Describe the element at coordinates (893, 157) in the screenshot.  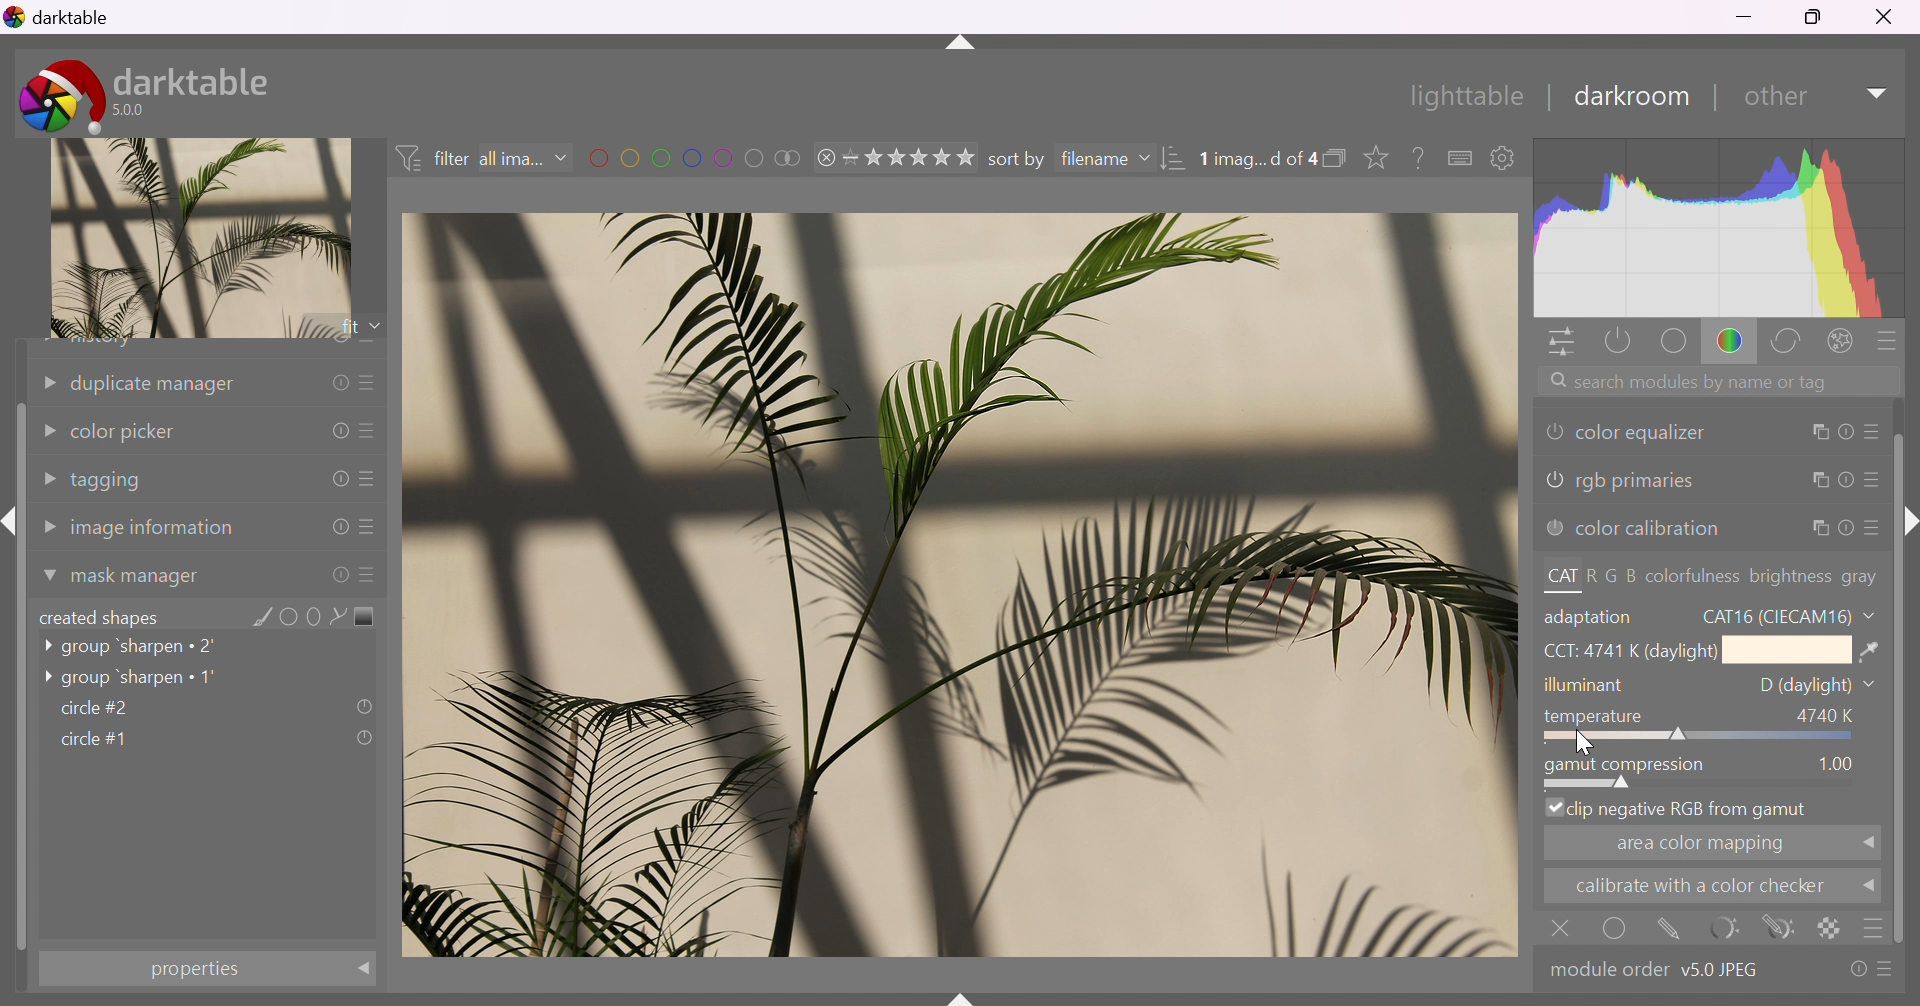
I see `range rating` at that location.